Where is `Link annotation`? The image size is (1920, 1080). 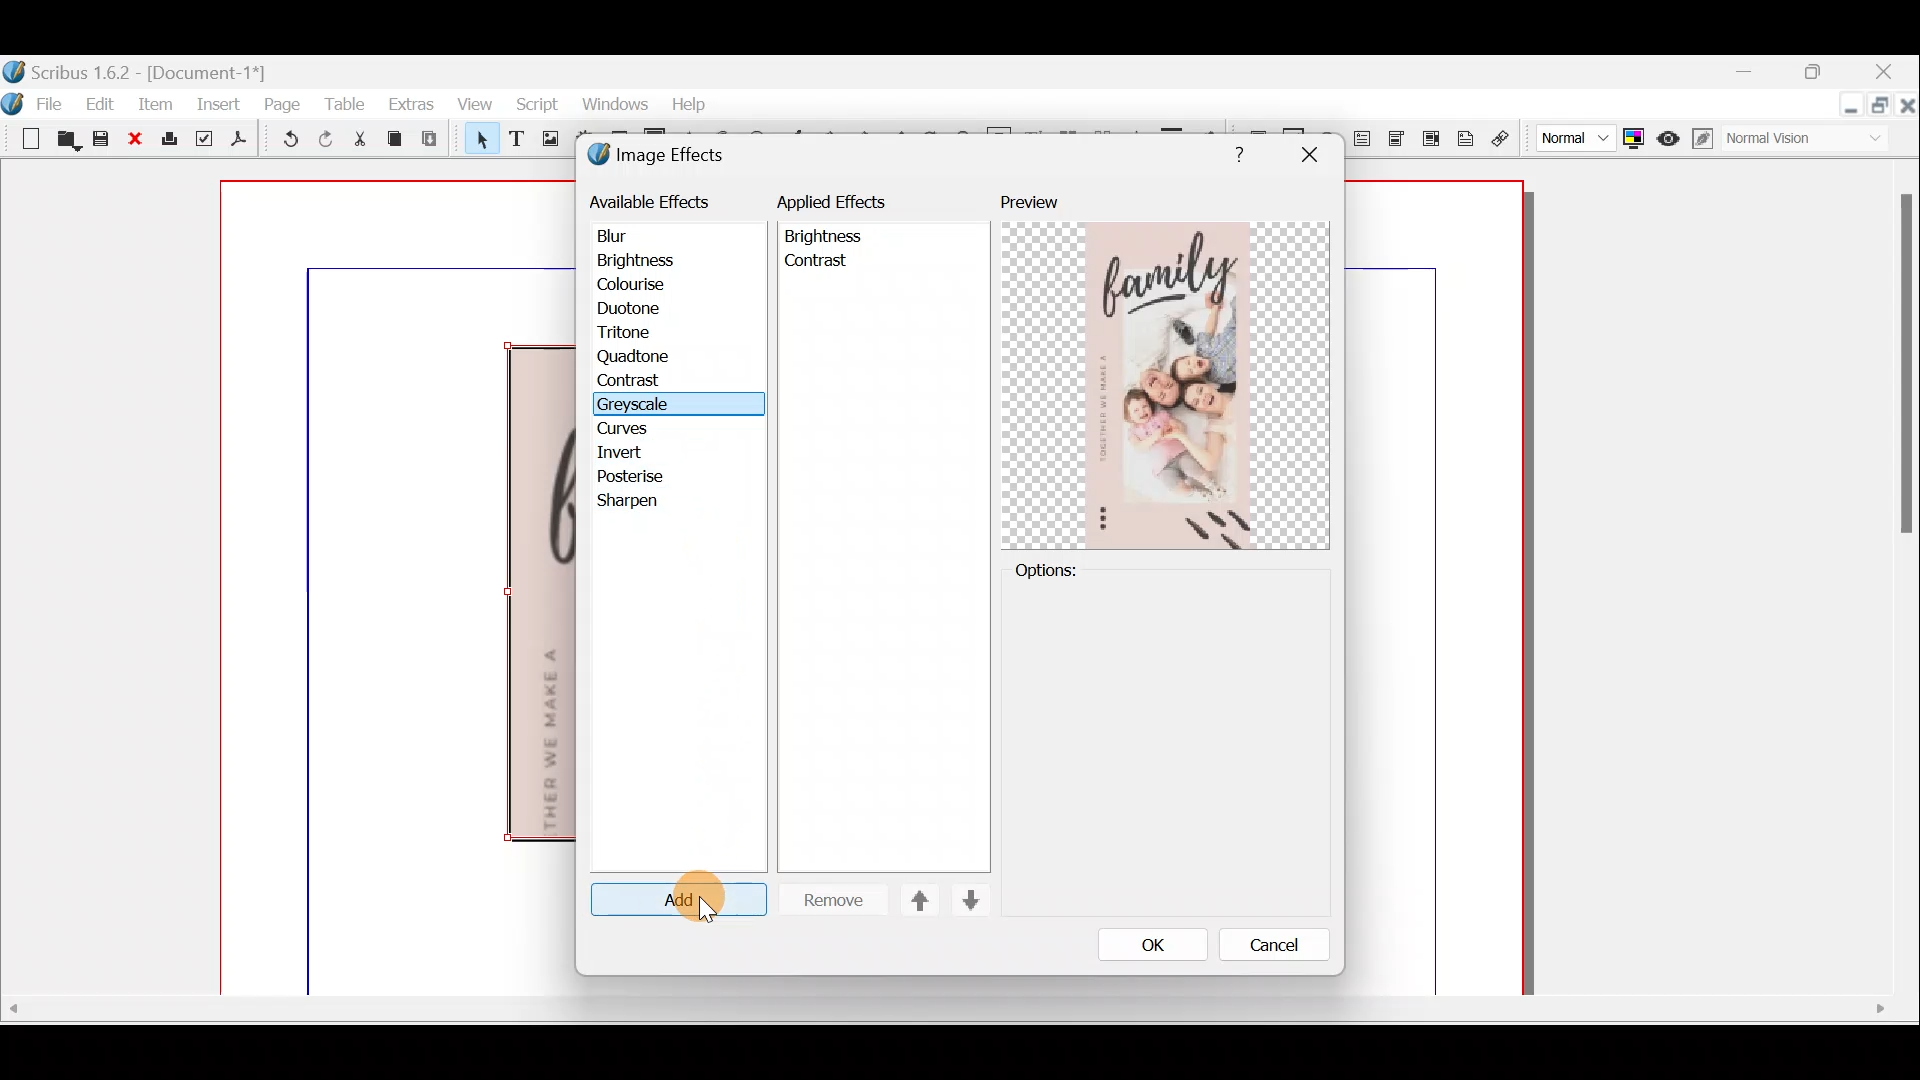 Link annotation is located at coordinates (1509, 140).